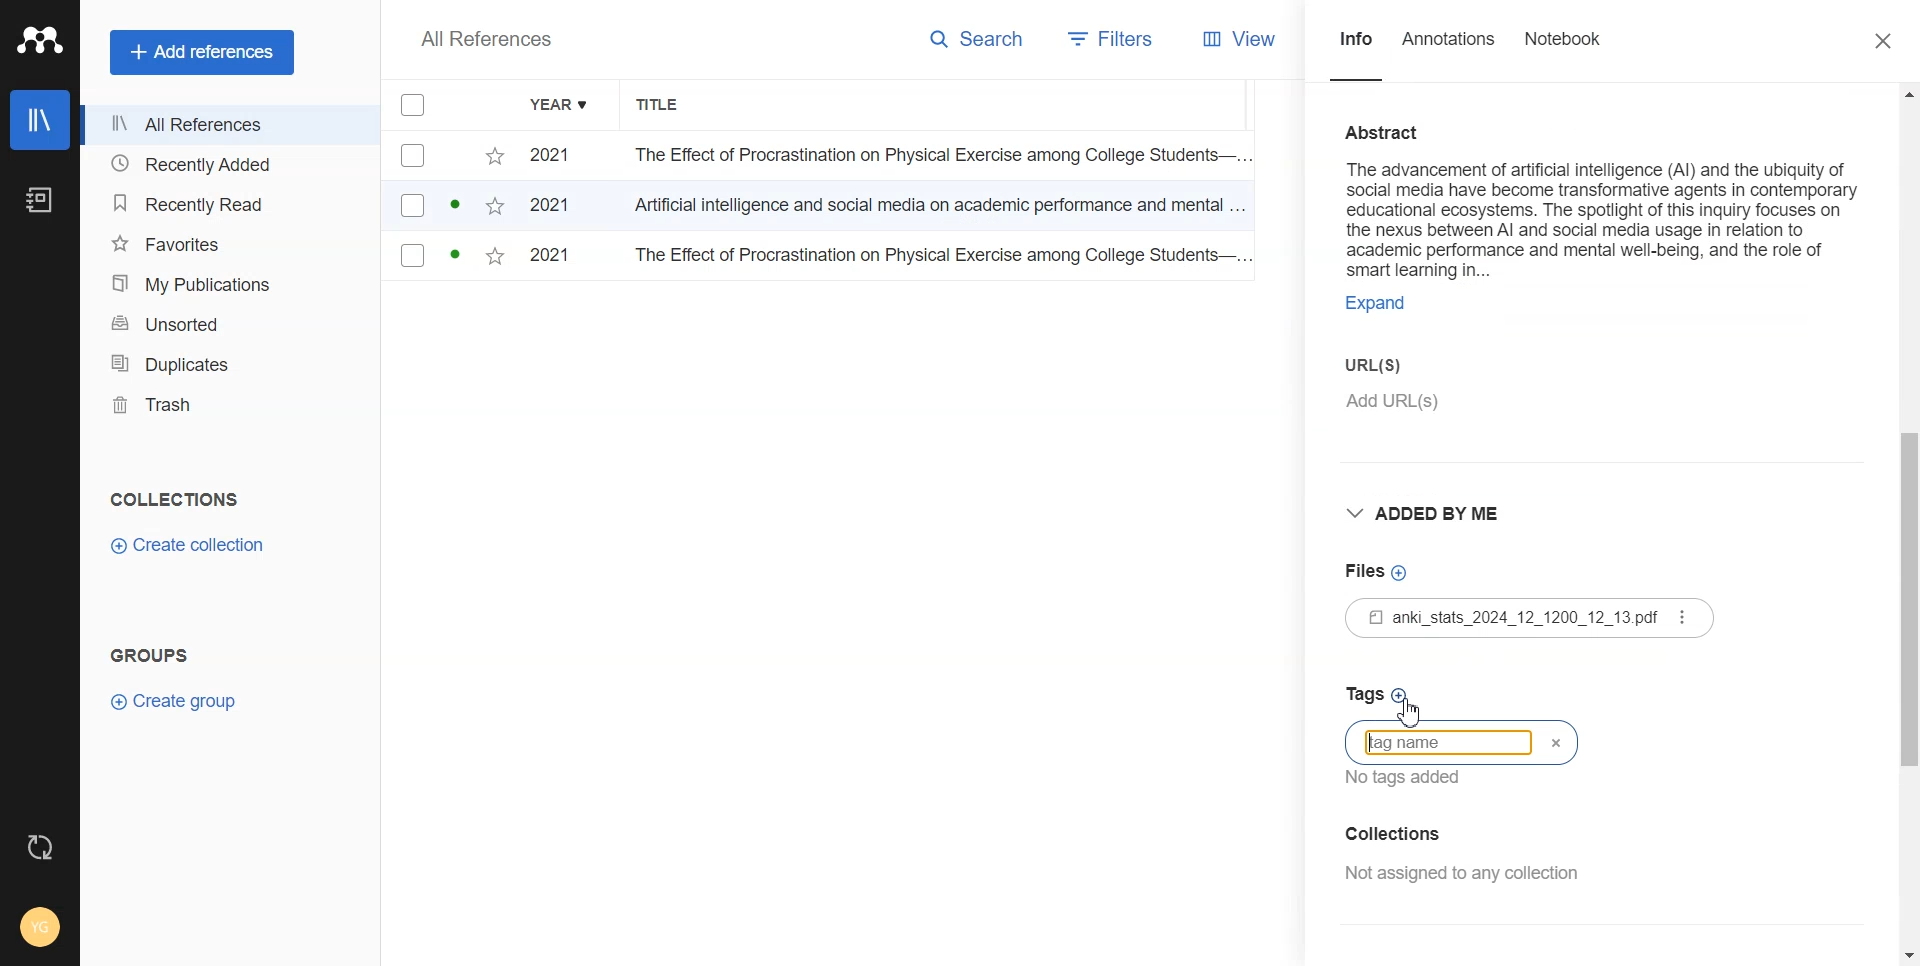  What do you see at coordinates (561, 106) in the screenshot?
I see `Year` at bounding box center [561, 106].